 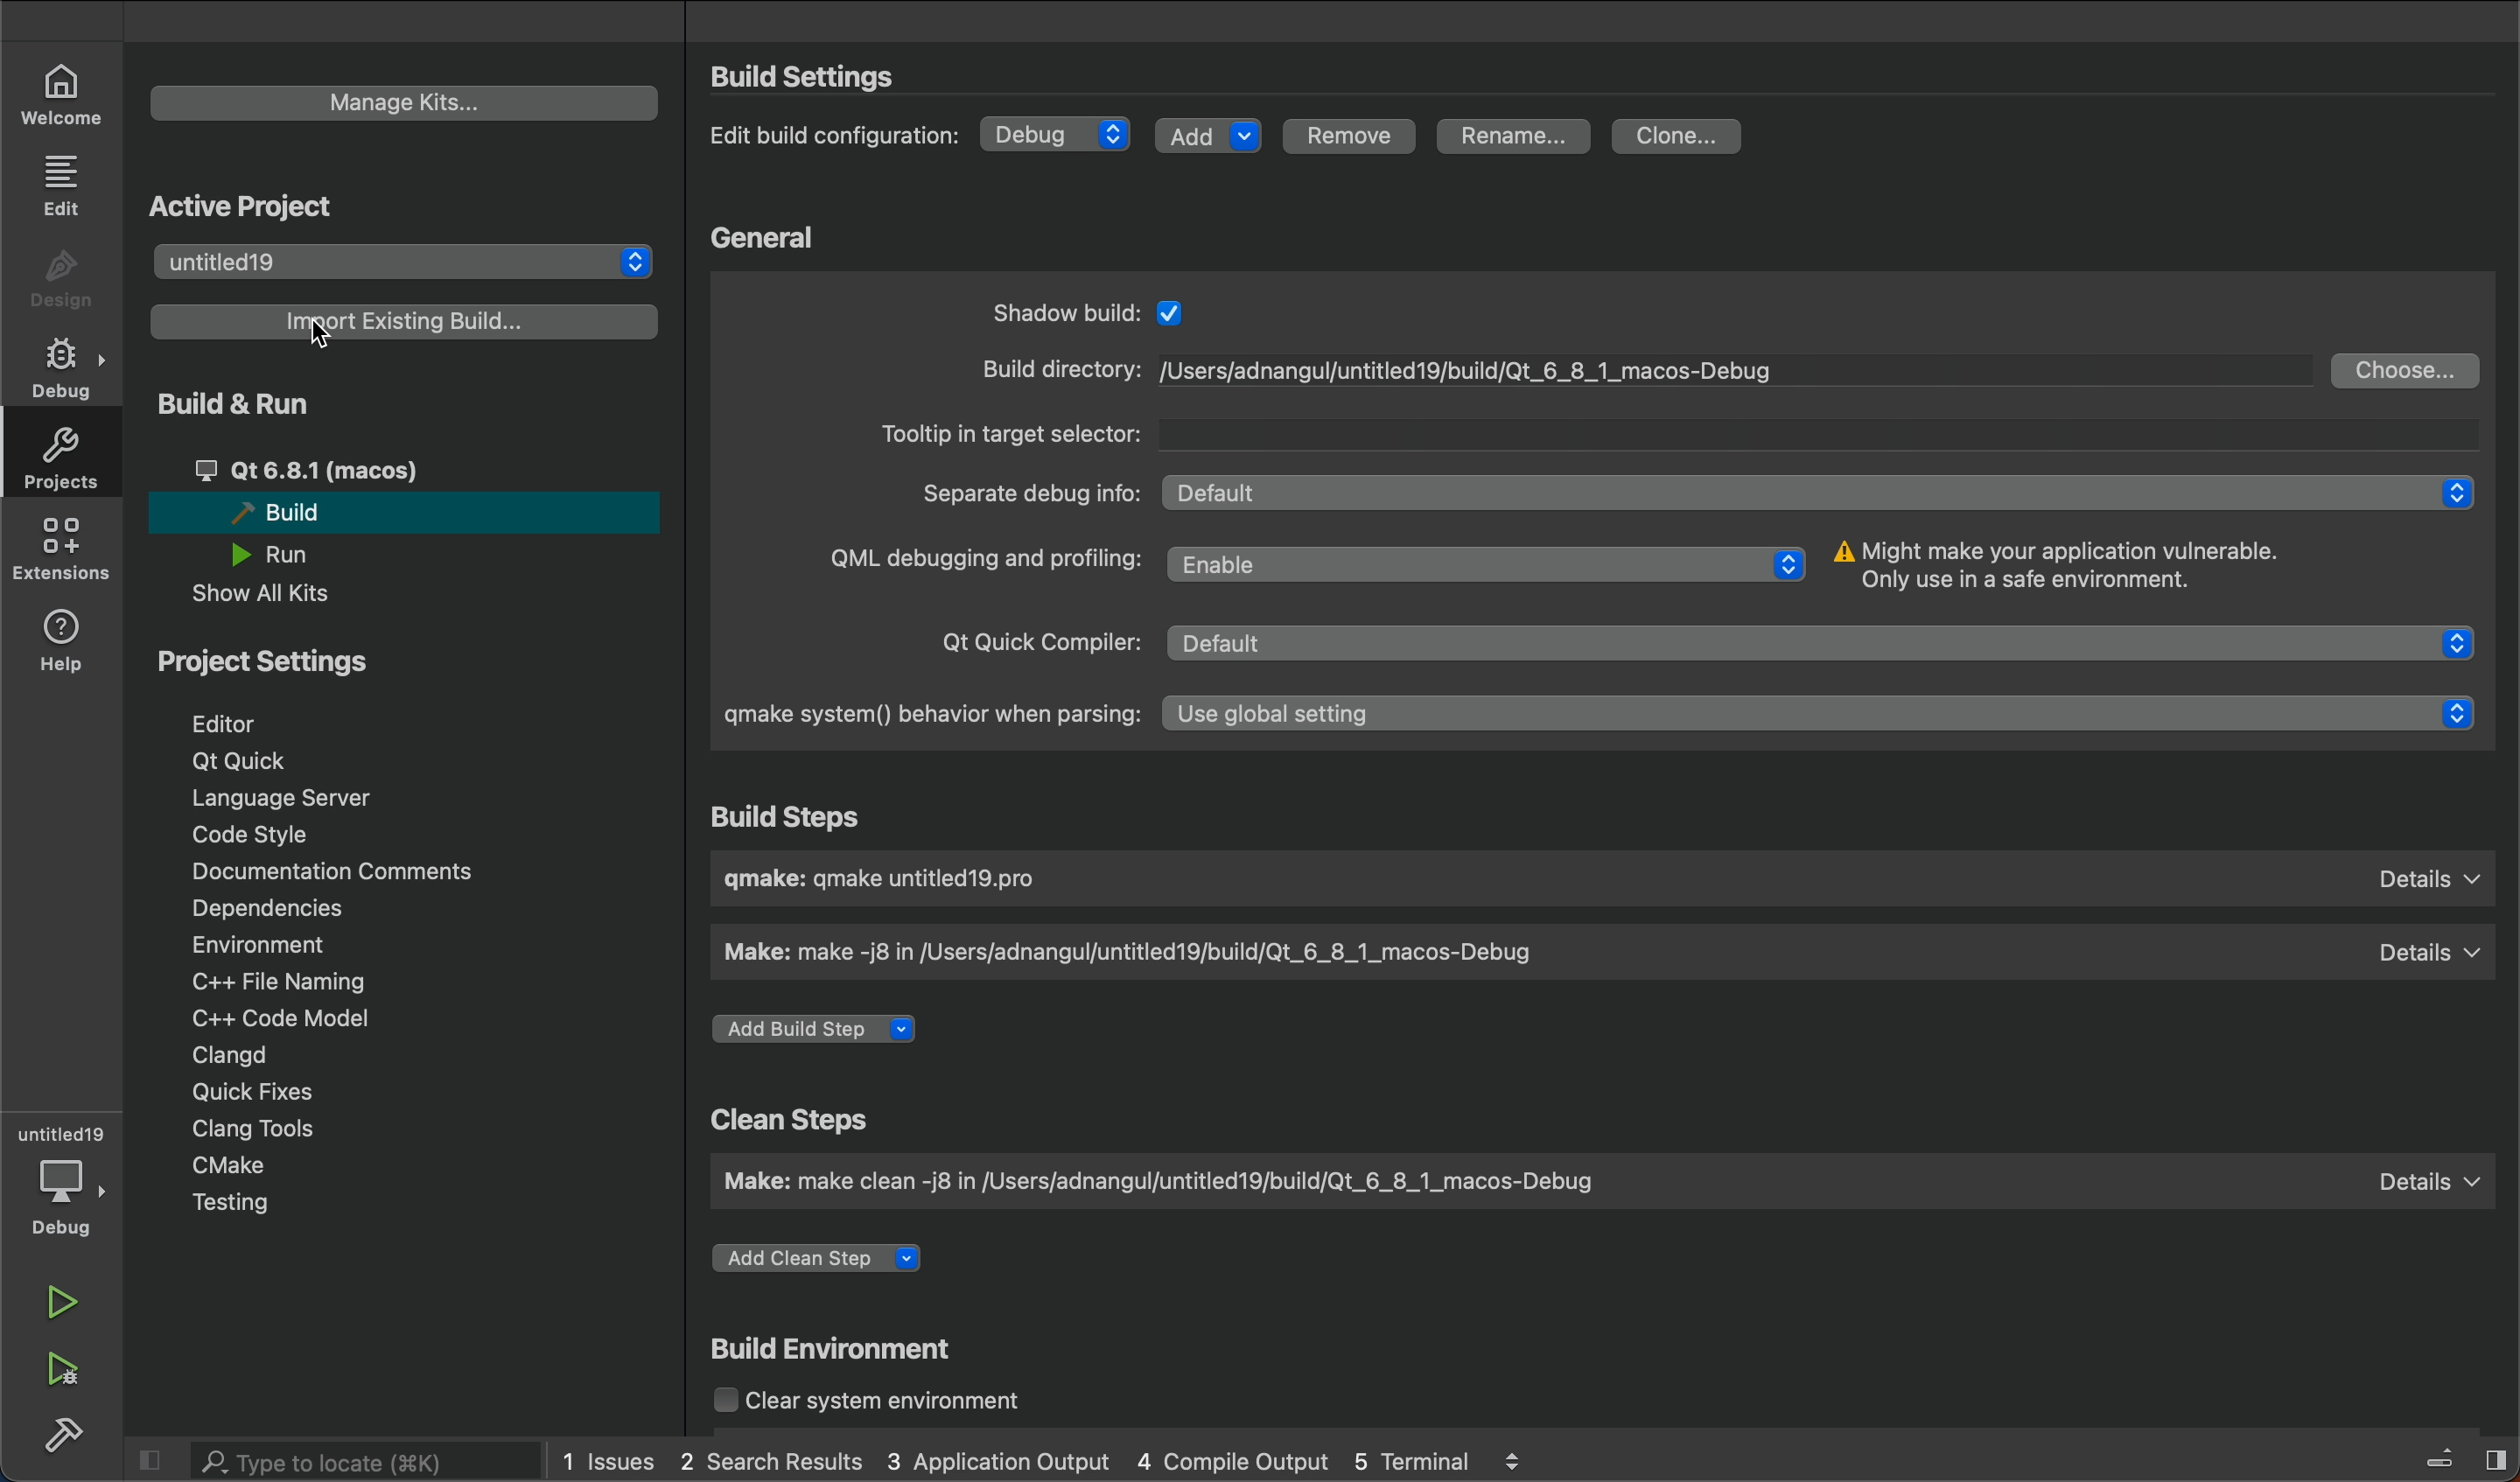 I want to click on help, so click(x=65, y=637).